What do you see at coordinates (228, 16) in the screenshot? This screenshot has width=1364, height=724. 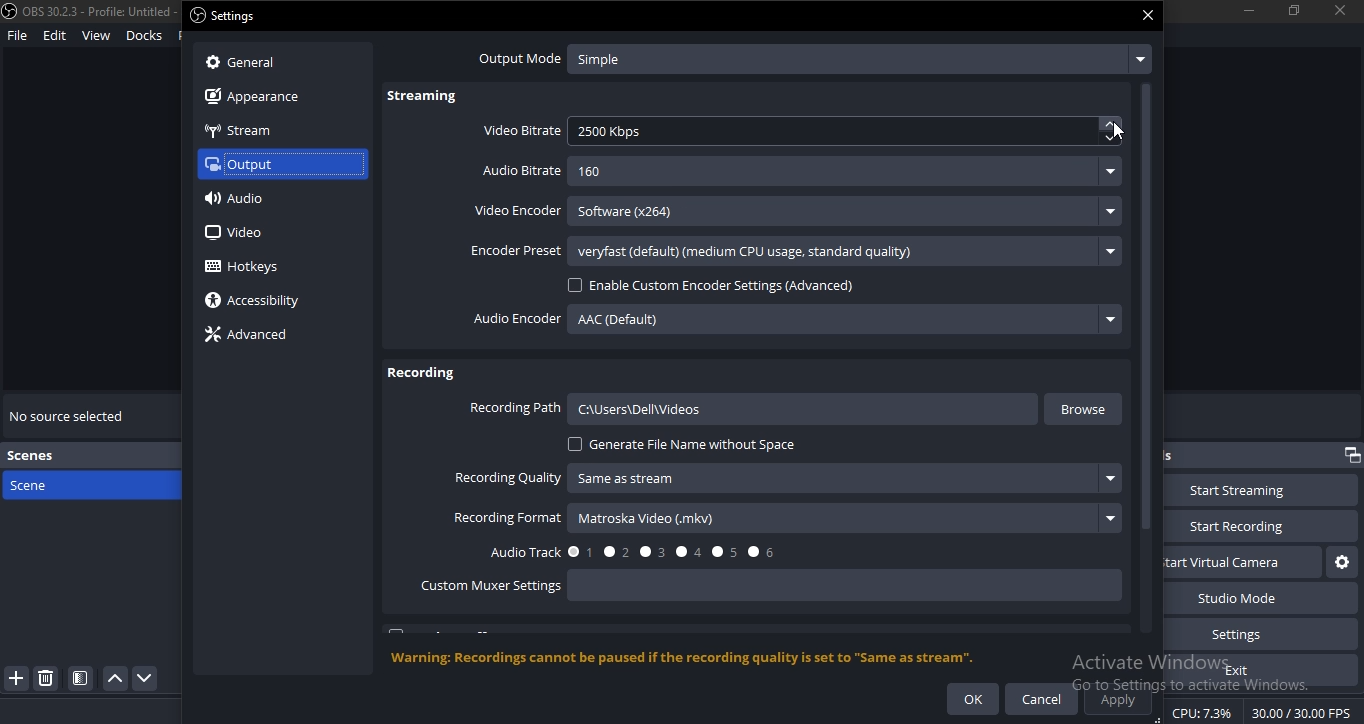 I see `settings` at bounding box center [228, 16].